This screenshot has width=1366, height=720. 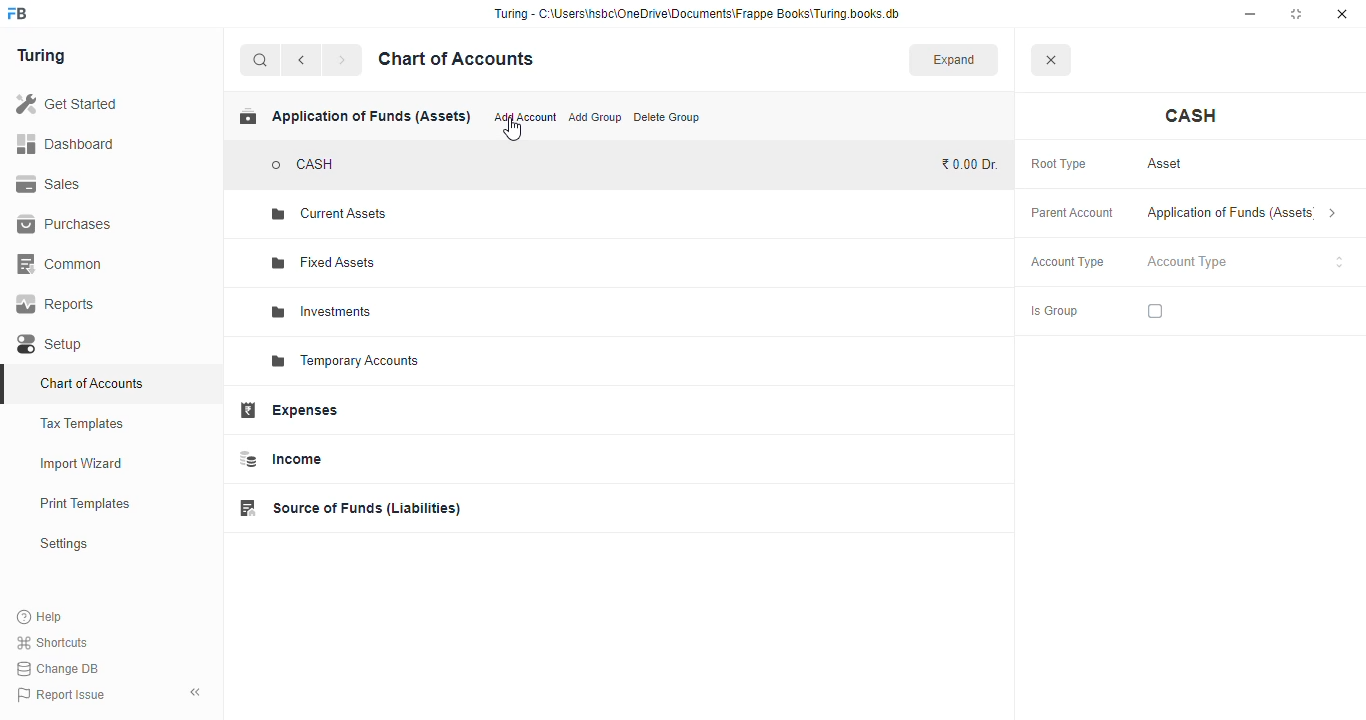 I want to click on print templates, so click(x=85, y=503).